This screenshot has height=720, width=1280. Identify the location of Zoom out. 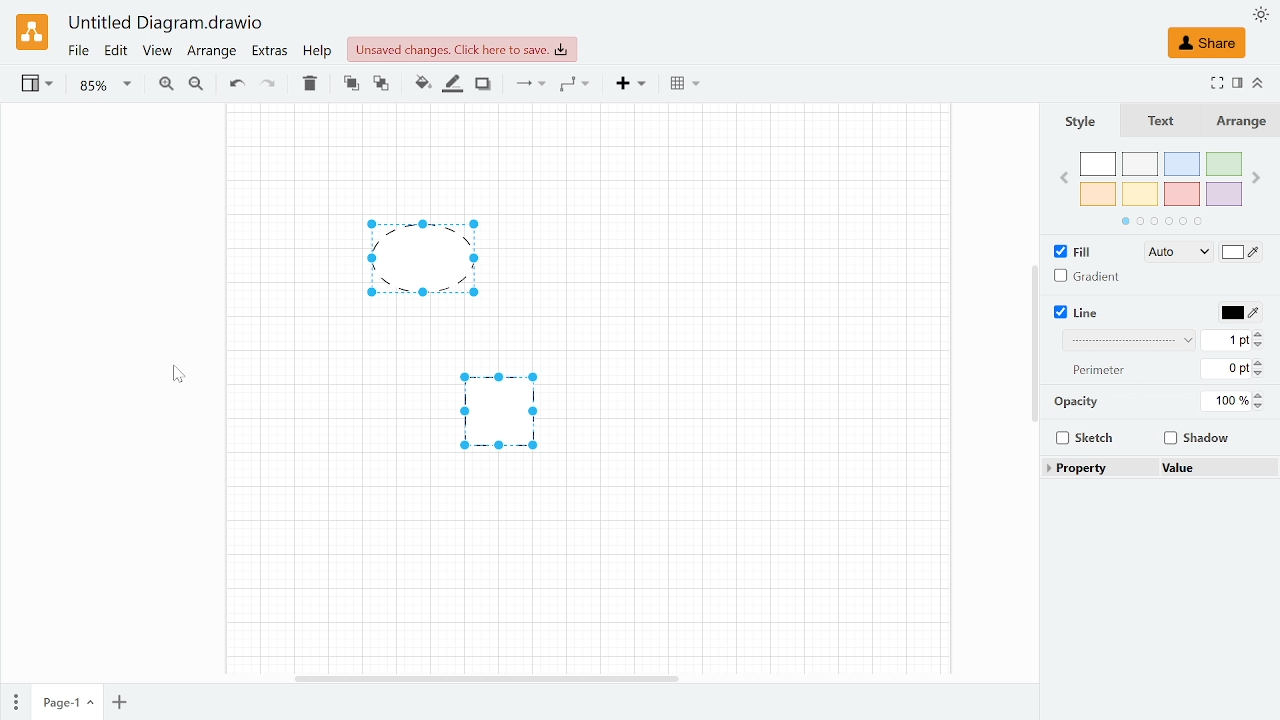
(196, 85).